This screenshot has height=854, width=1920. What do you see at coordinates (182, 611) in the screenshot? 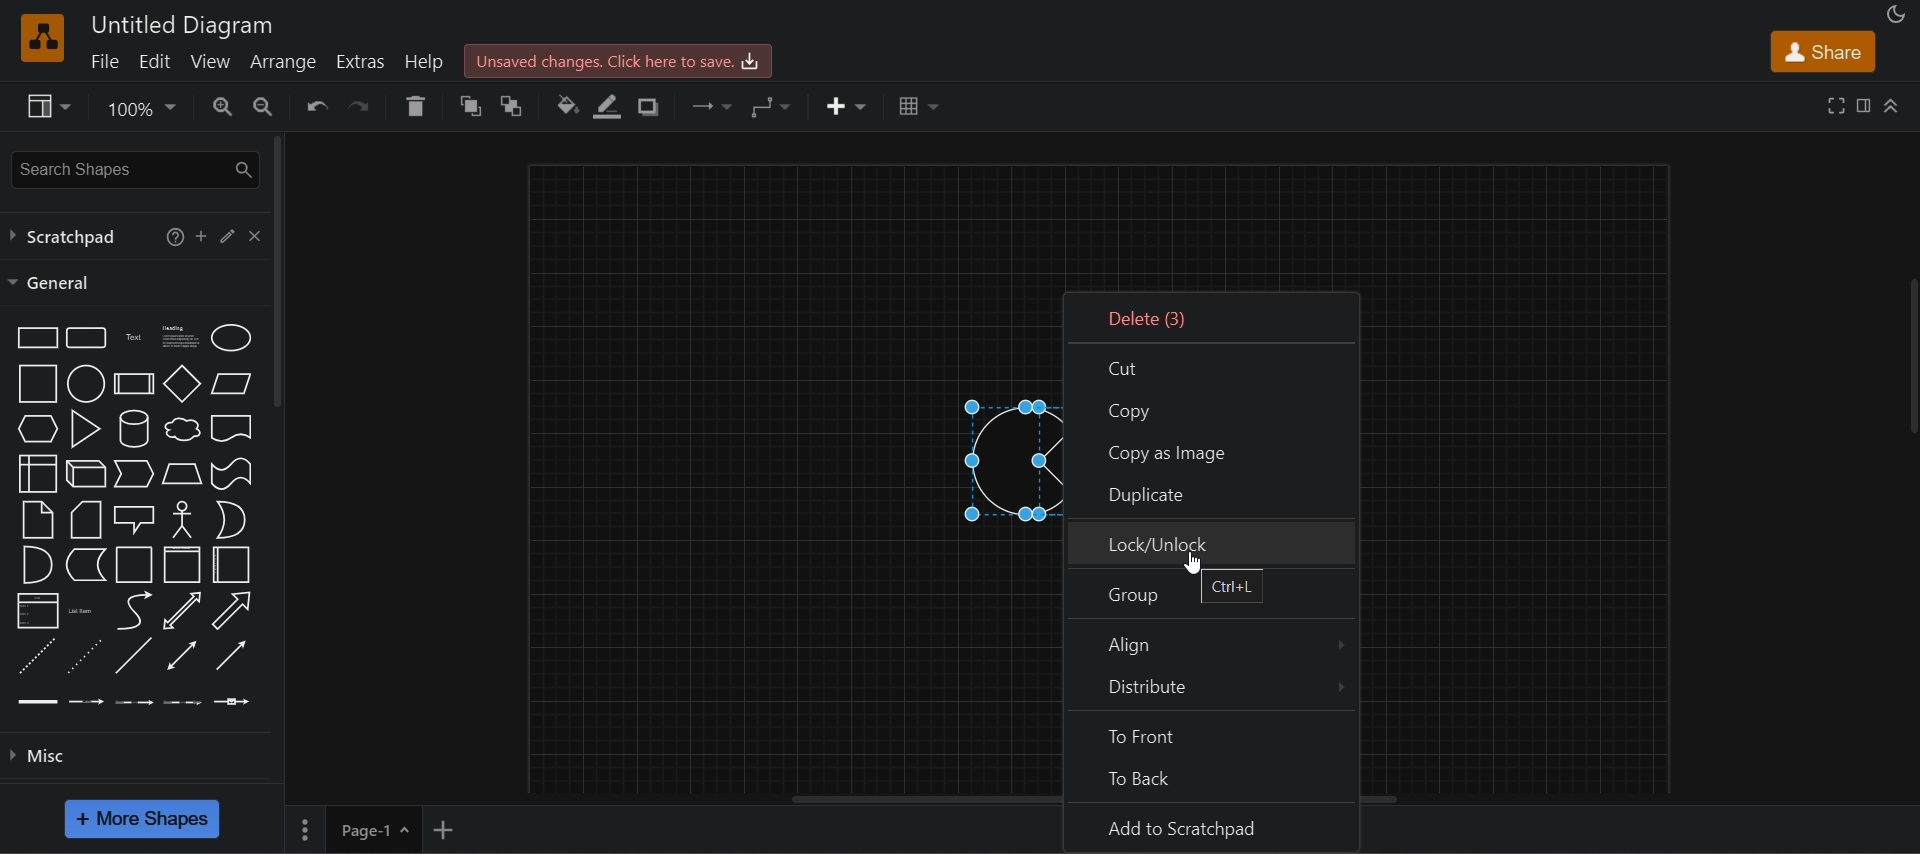
I see `Bidirectional arrow` at bounding box center [182, 611].